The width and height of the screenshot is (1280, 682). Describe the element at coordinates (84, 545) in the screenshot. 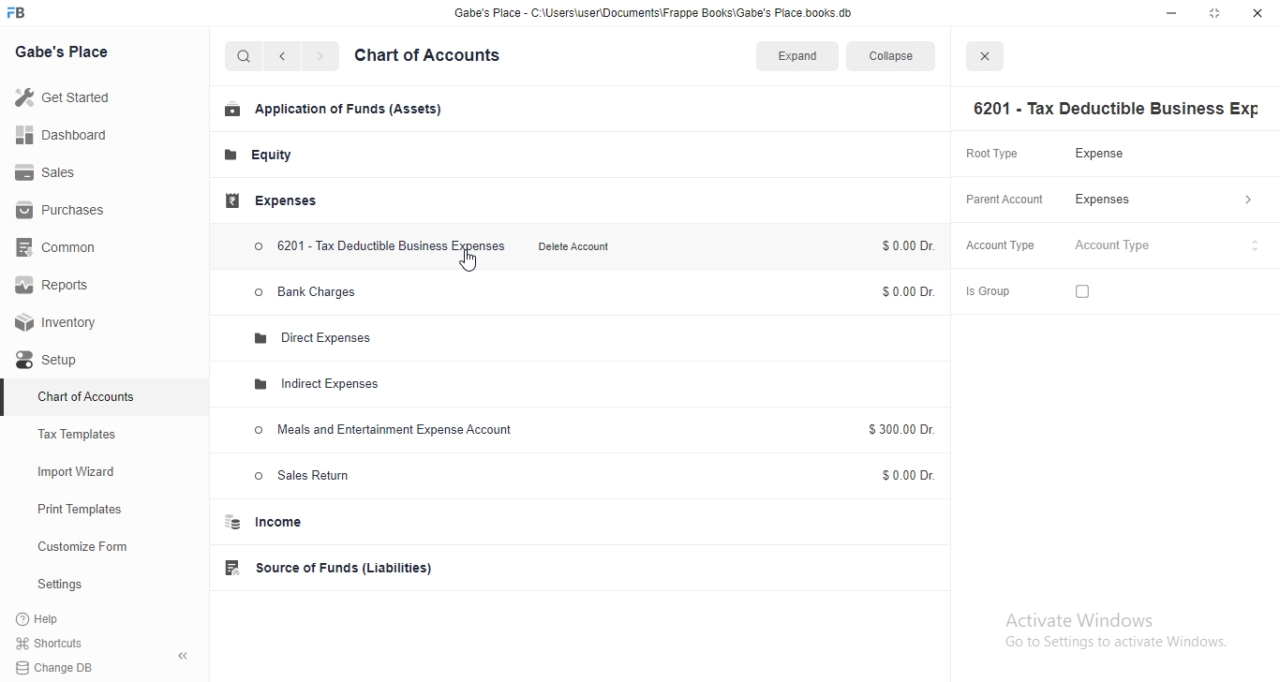

I see `Customize Form` at that location.